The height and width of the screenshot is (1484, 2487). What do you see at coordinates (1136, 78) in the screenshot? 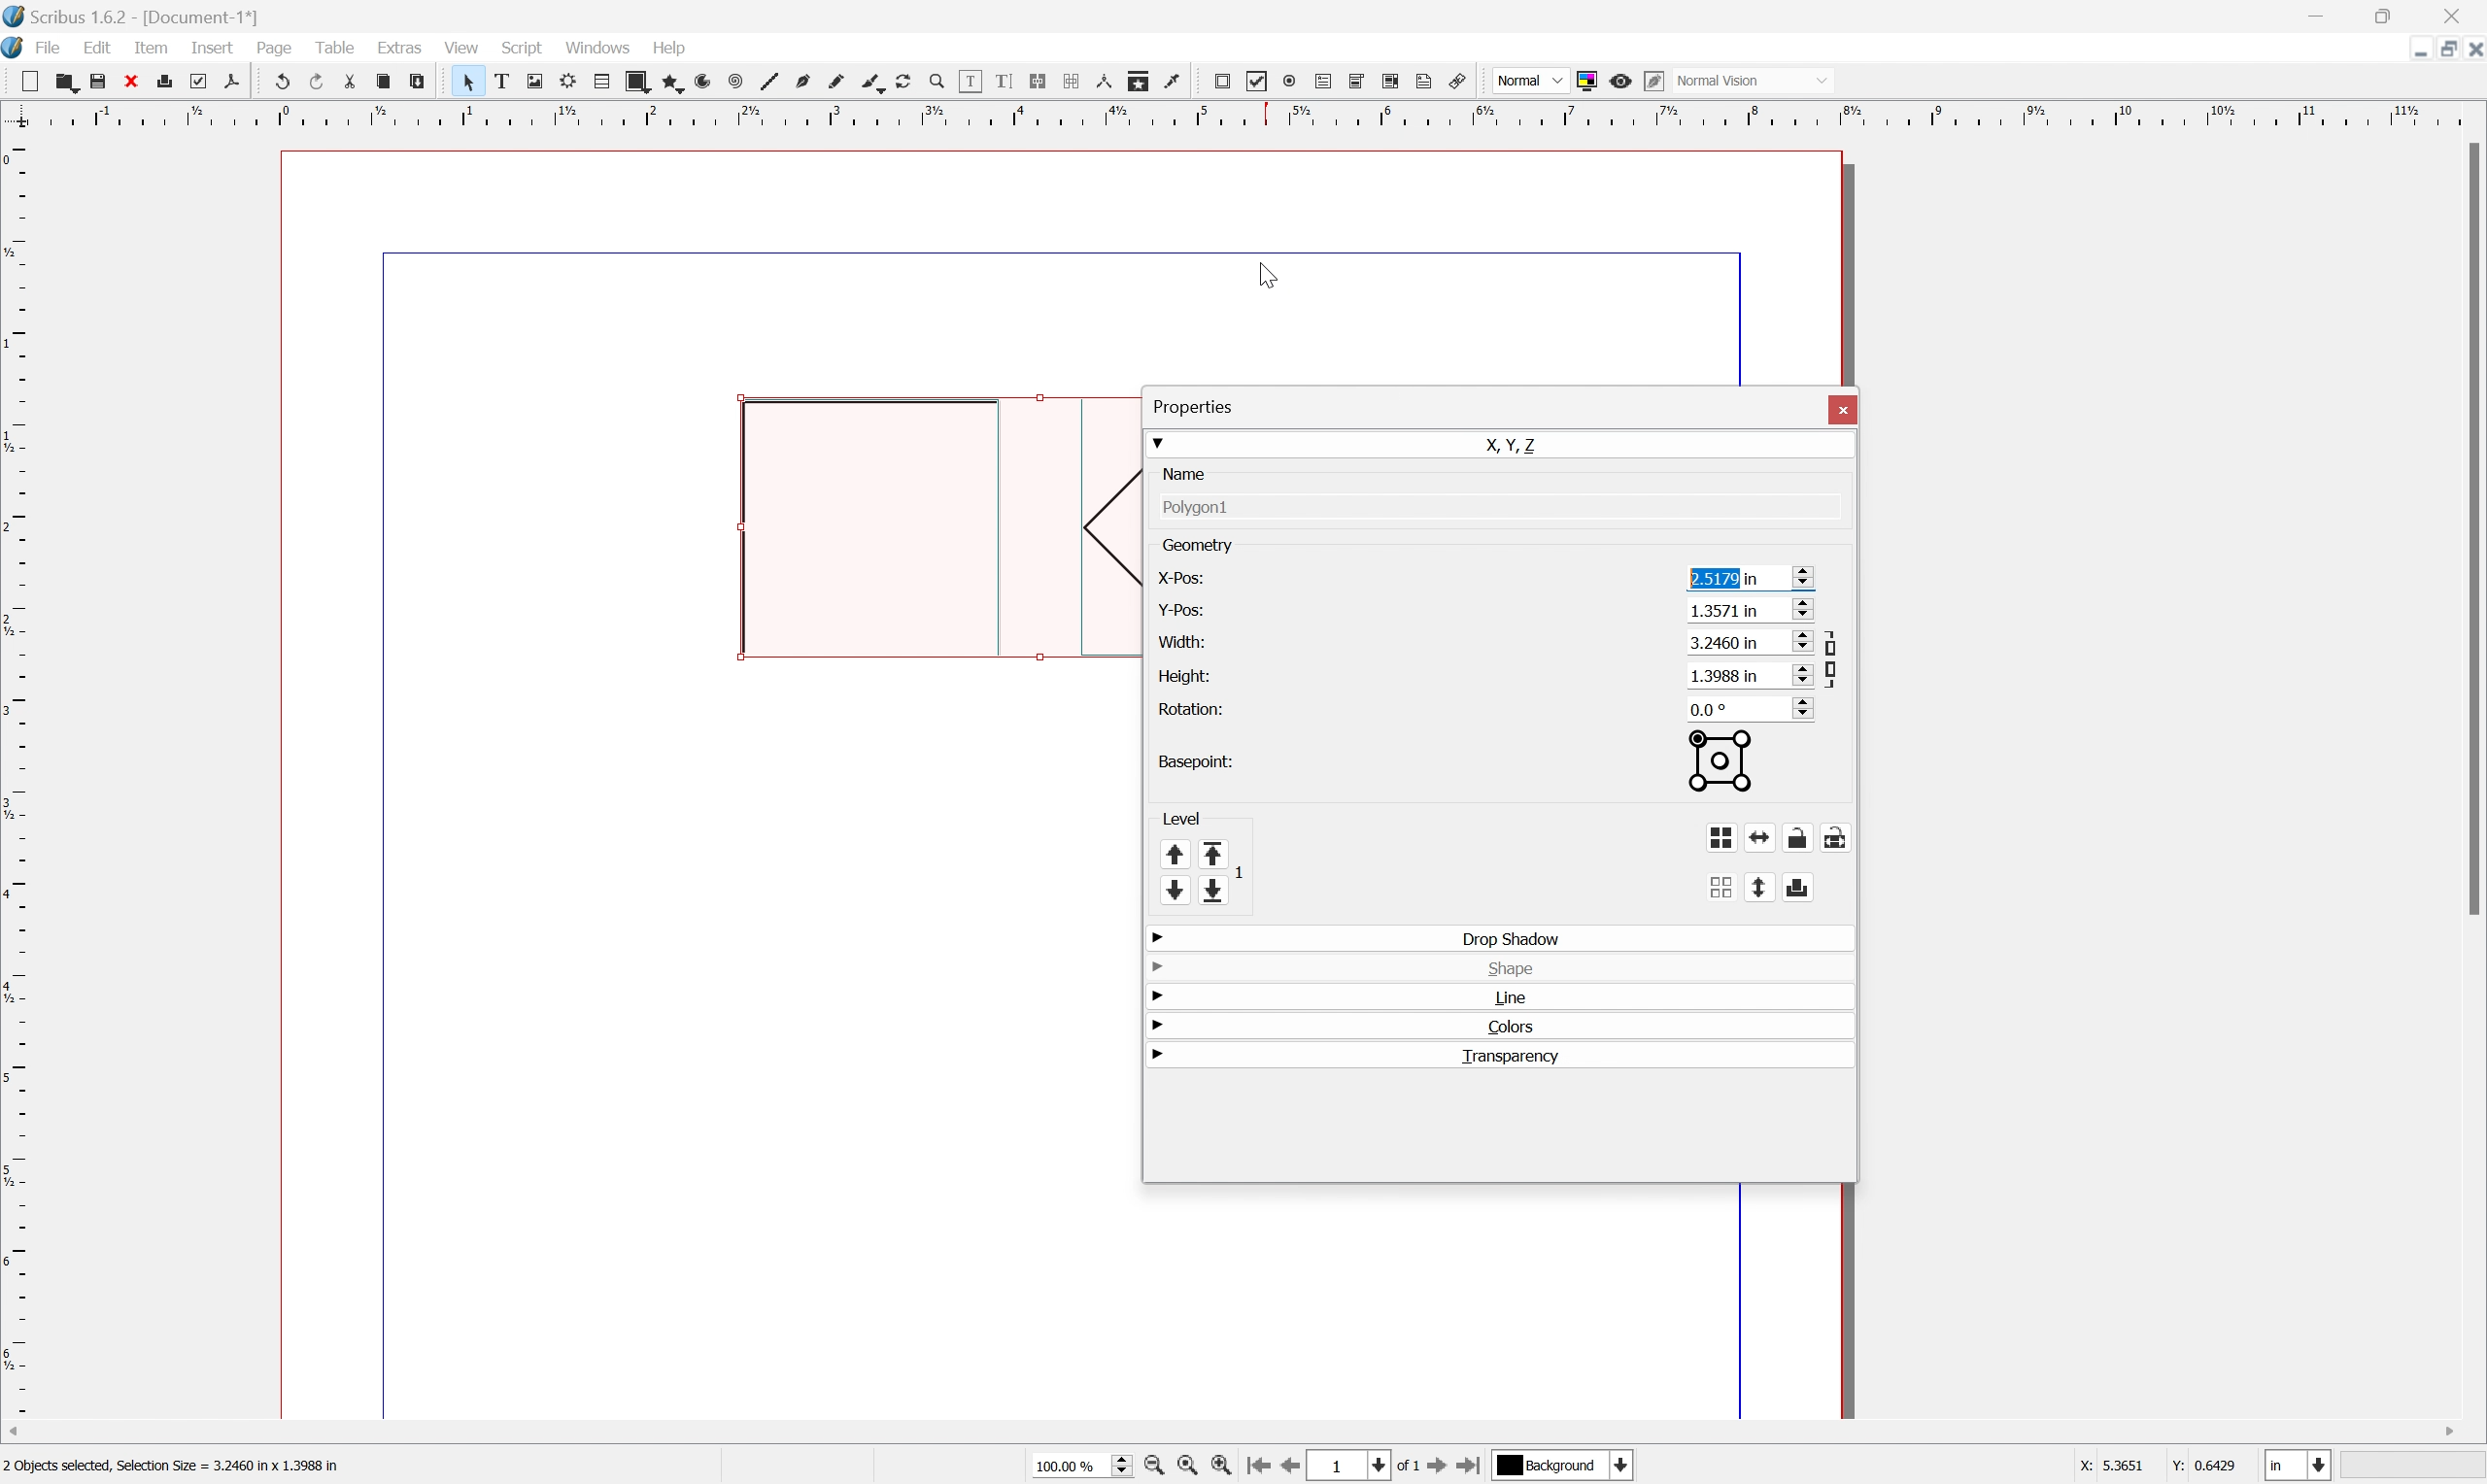
I see `copy item properties` at bounding box center [1136, 78].